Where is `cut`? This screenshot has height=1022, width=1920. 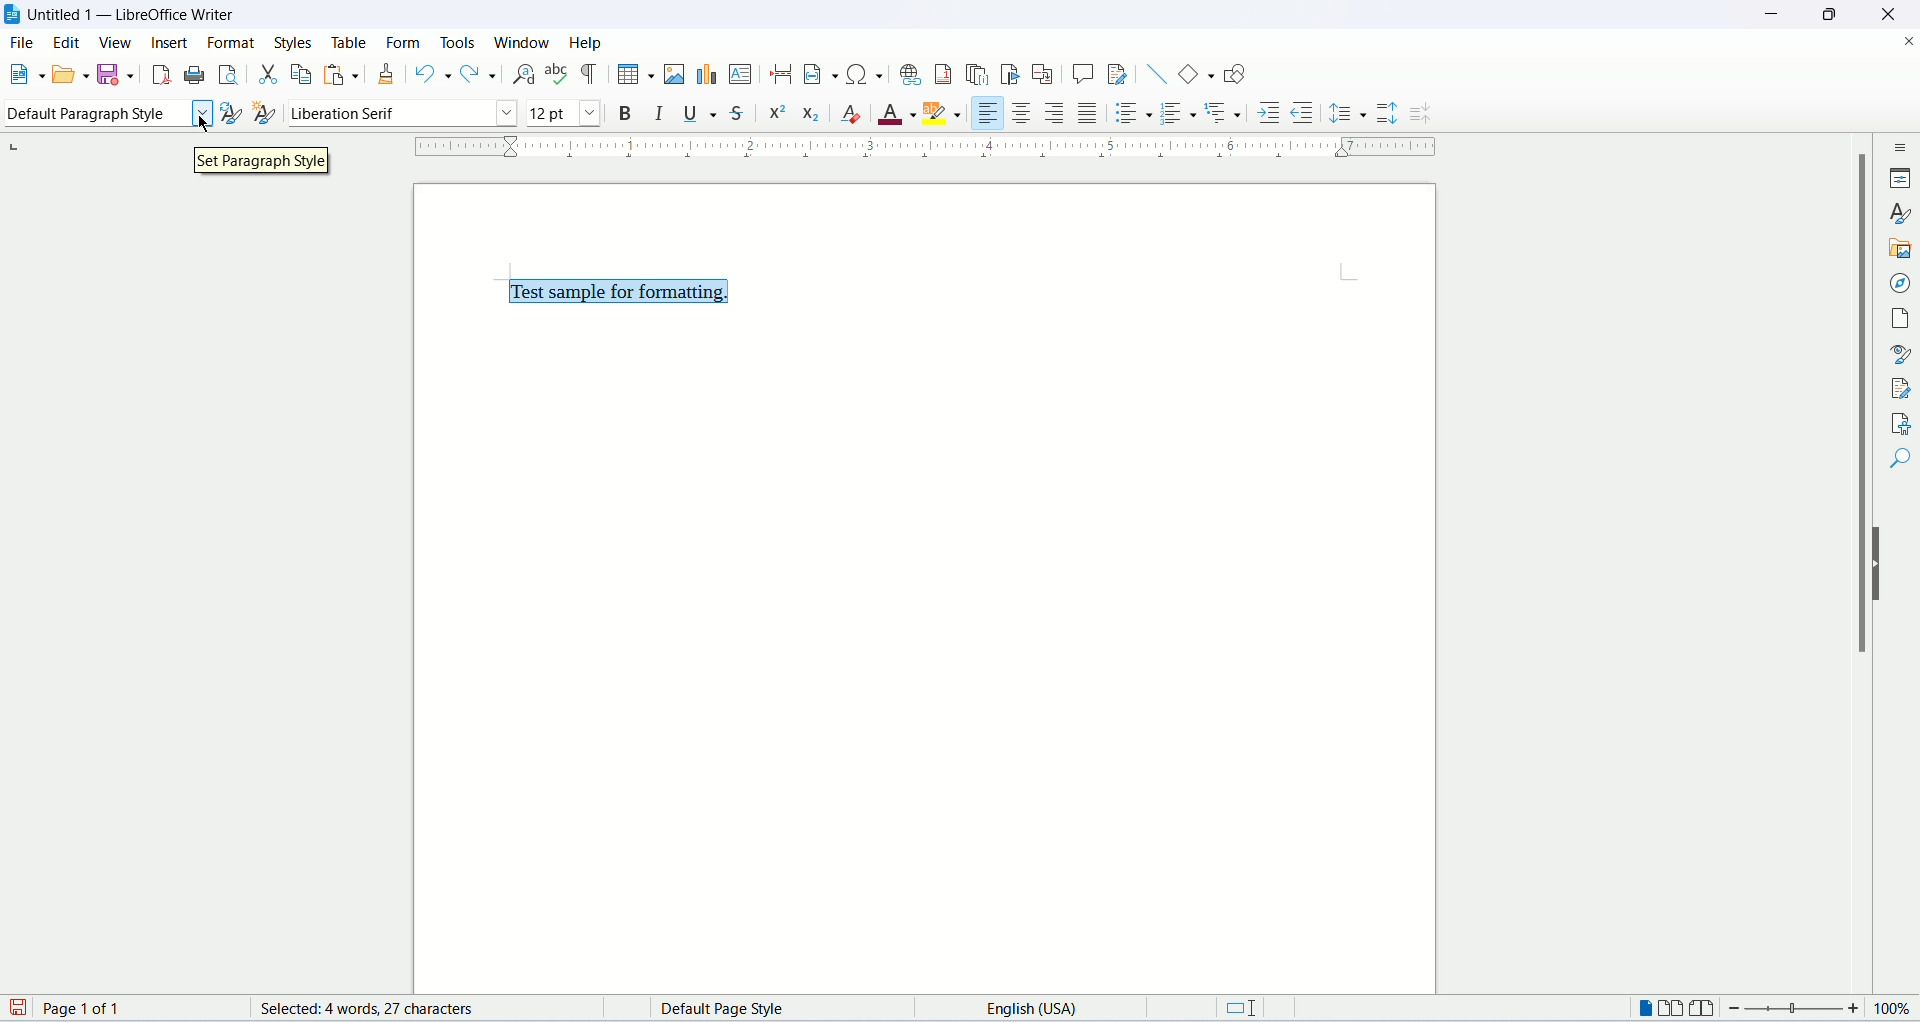 cut is located at coordinates (265, 72).